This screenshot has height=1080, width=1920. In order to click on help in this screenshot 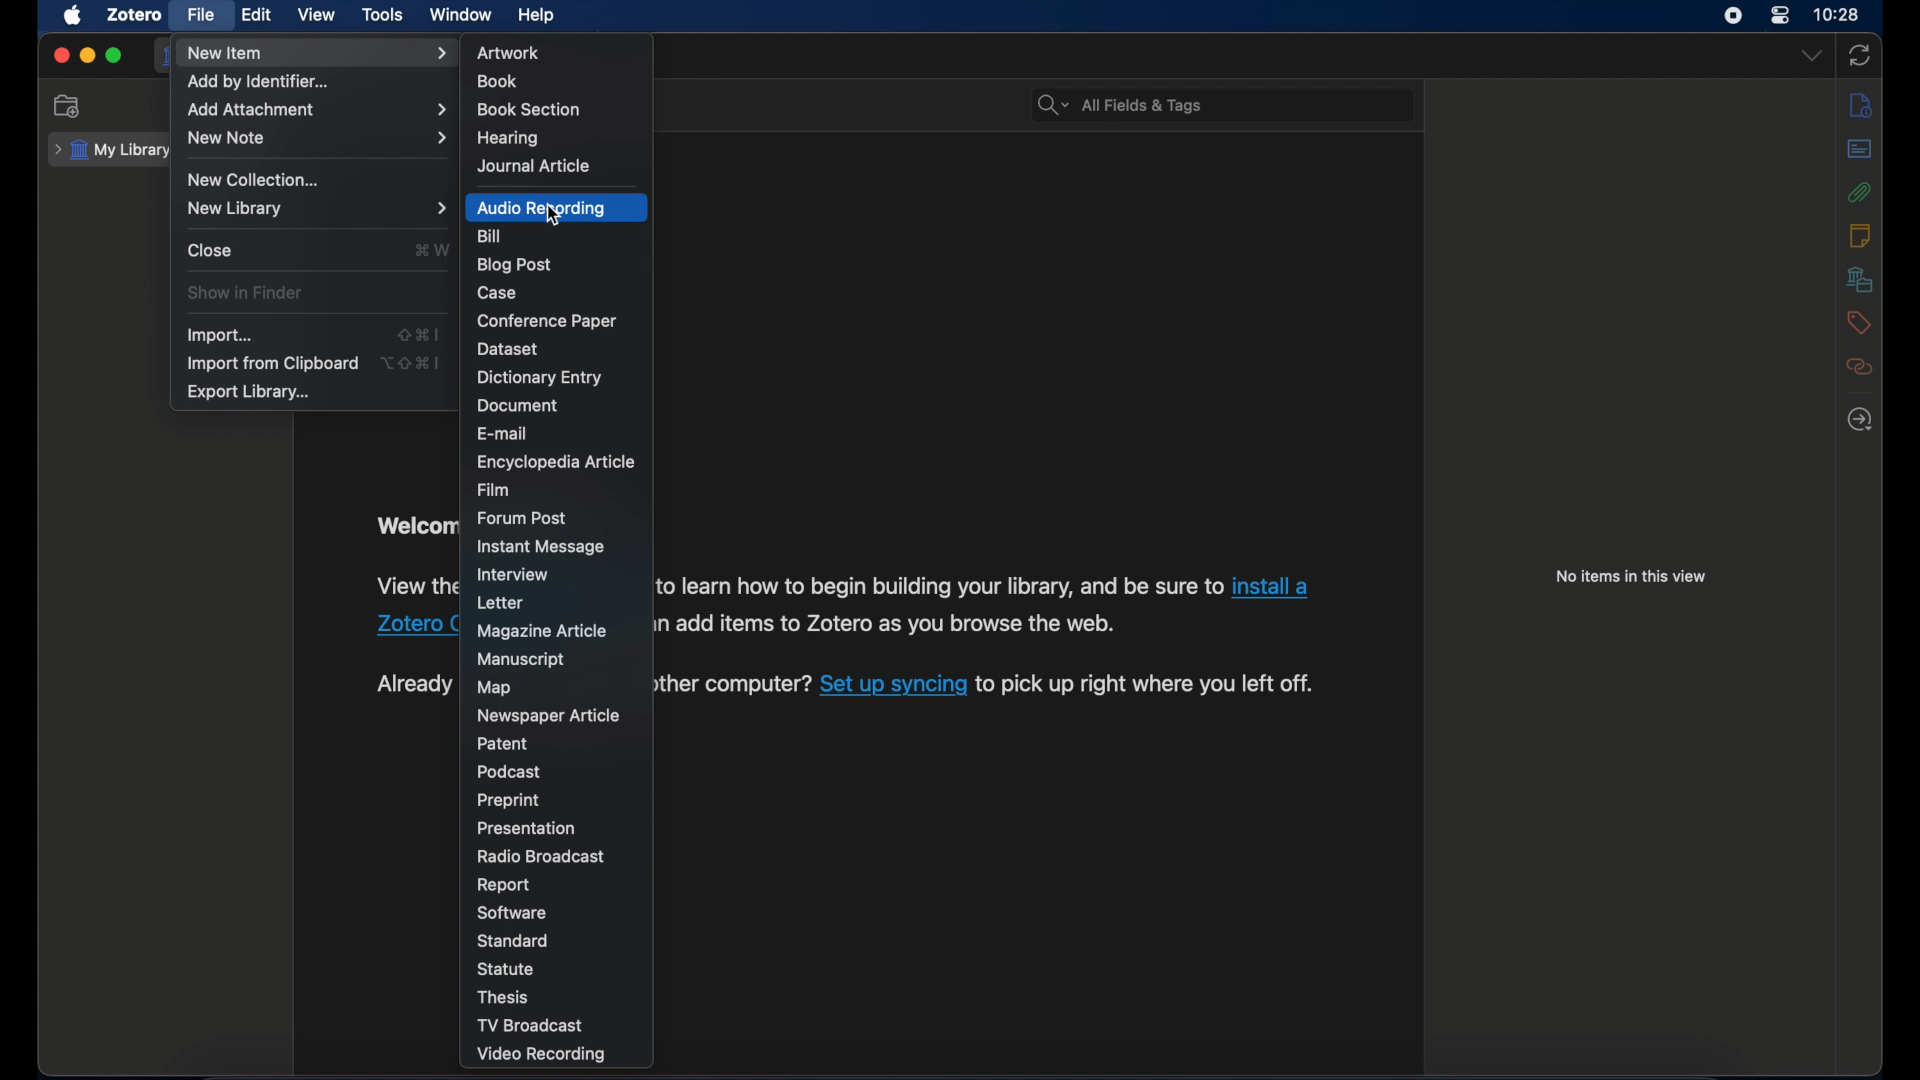, I will do `click(536, 15)`.